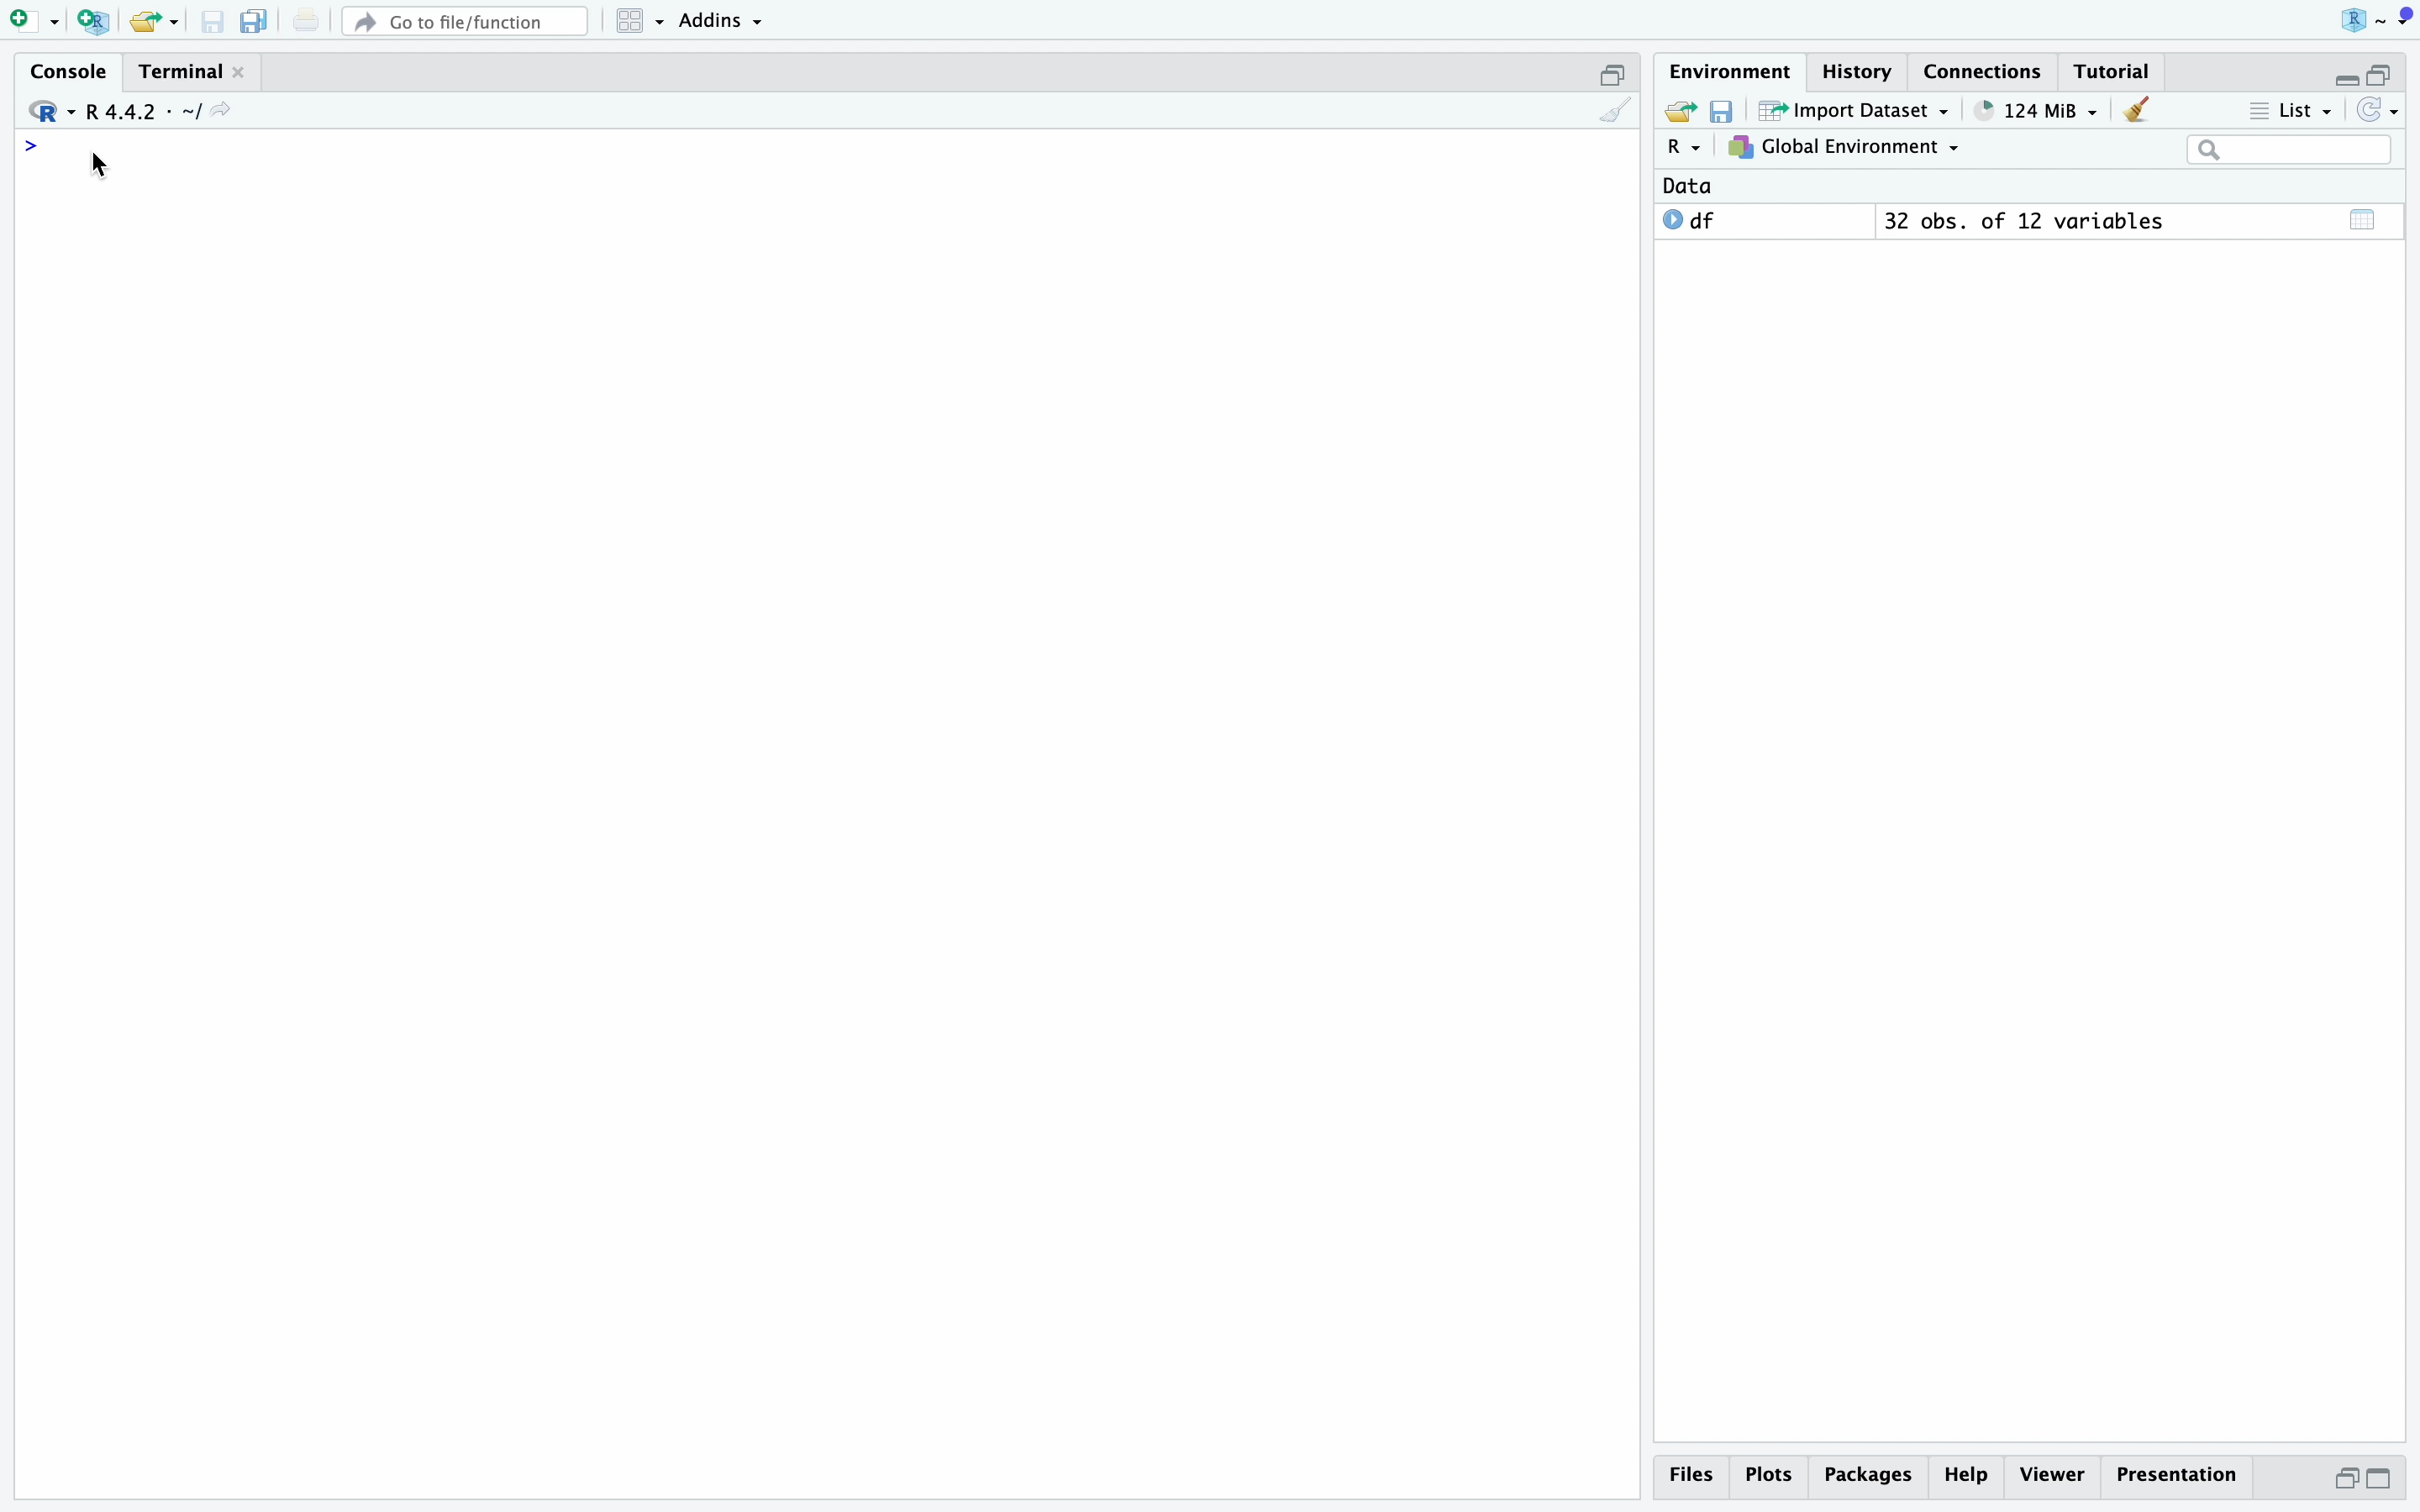 The height and width of the screenshot is (1512, 2420). Describe the element at coordinates (720, 22) in the screenshot. I see `Addins` at that location.